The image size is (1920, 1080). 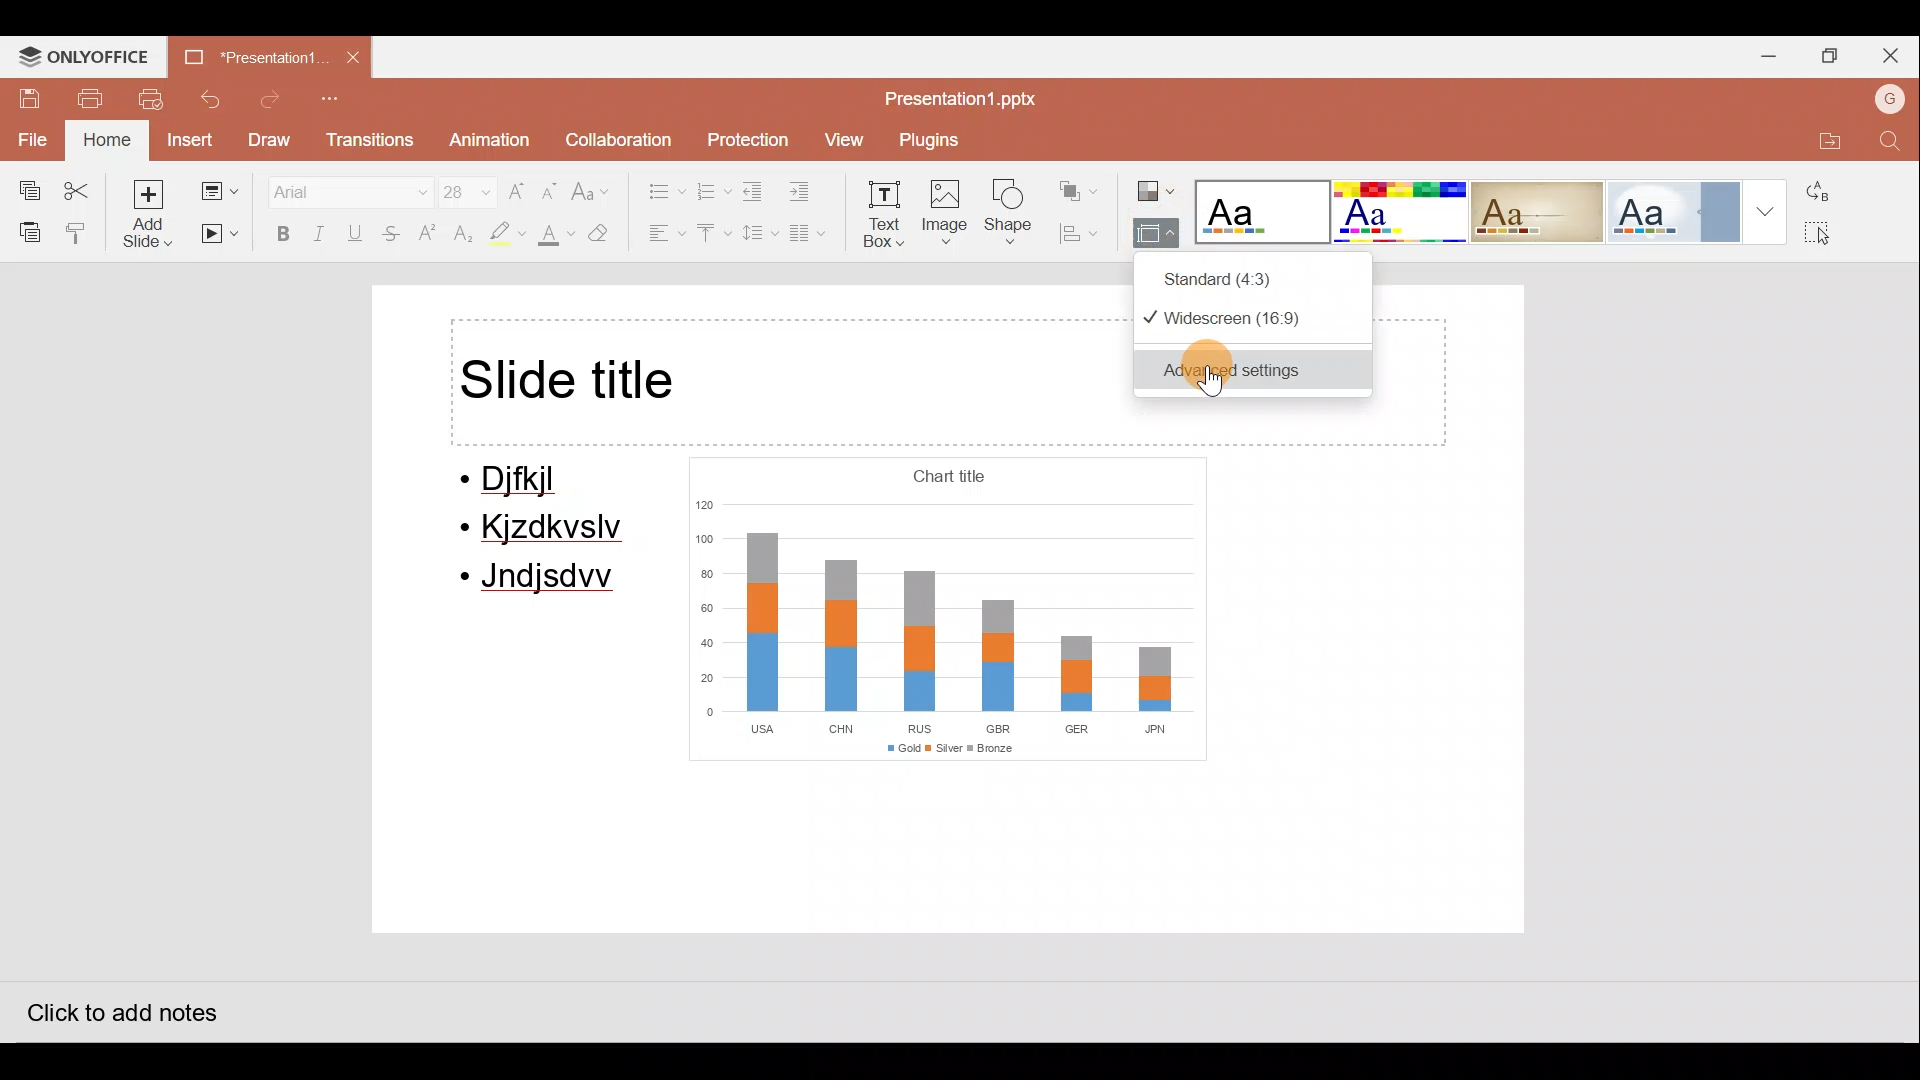 What do you see at coordinates (86, 55) in the screenshot?
I see `ONLYOFFICE` at bounding box center [86, 55].